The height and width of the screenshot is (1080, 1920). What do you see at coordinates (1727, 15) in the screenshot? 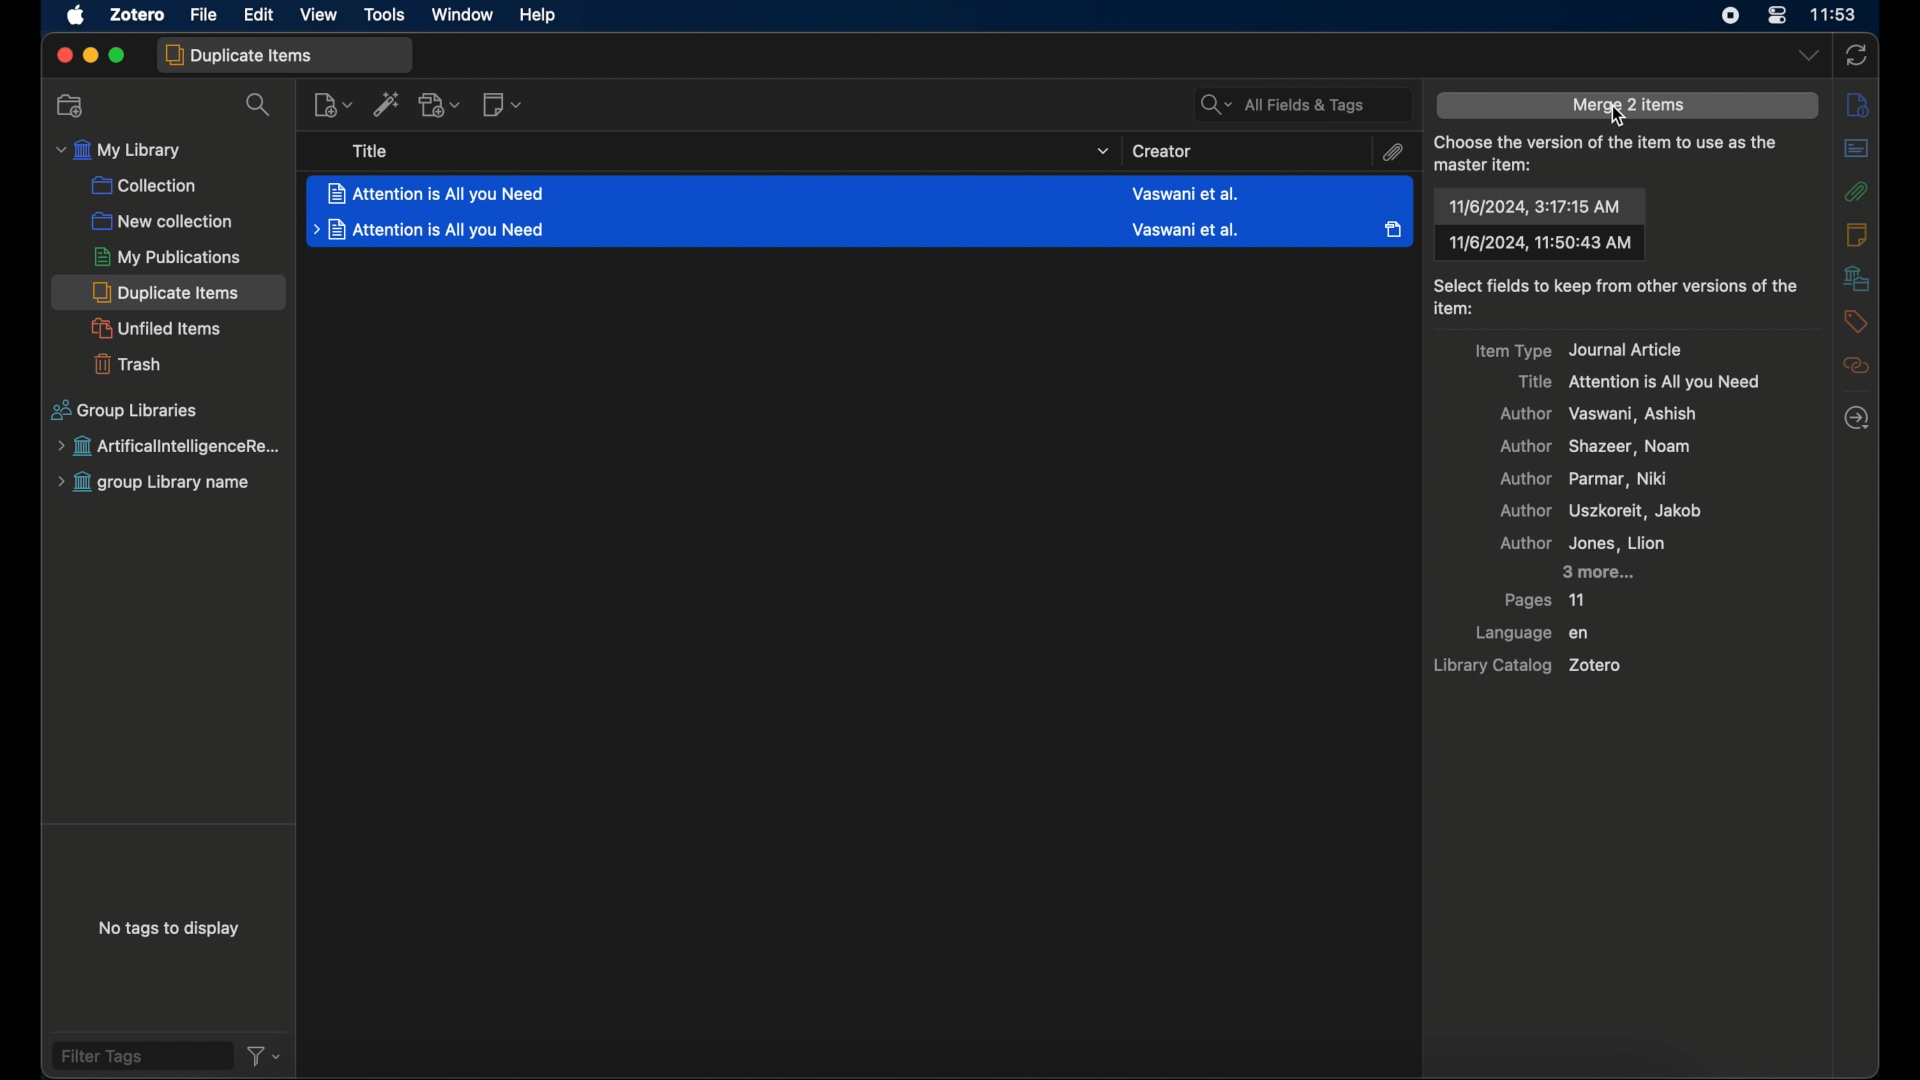
I see `screen recorder icon` at bounding box center [1727, 15].